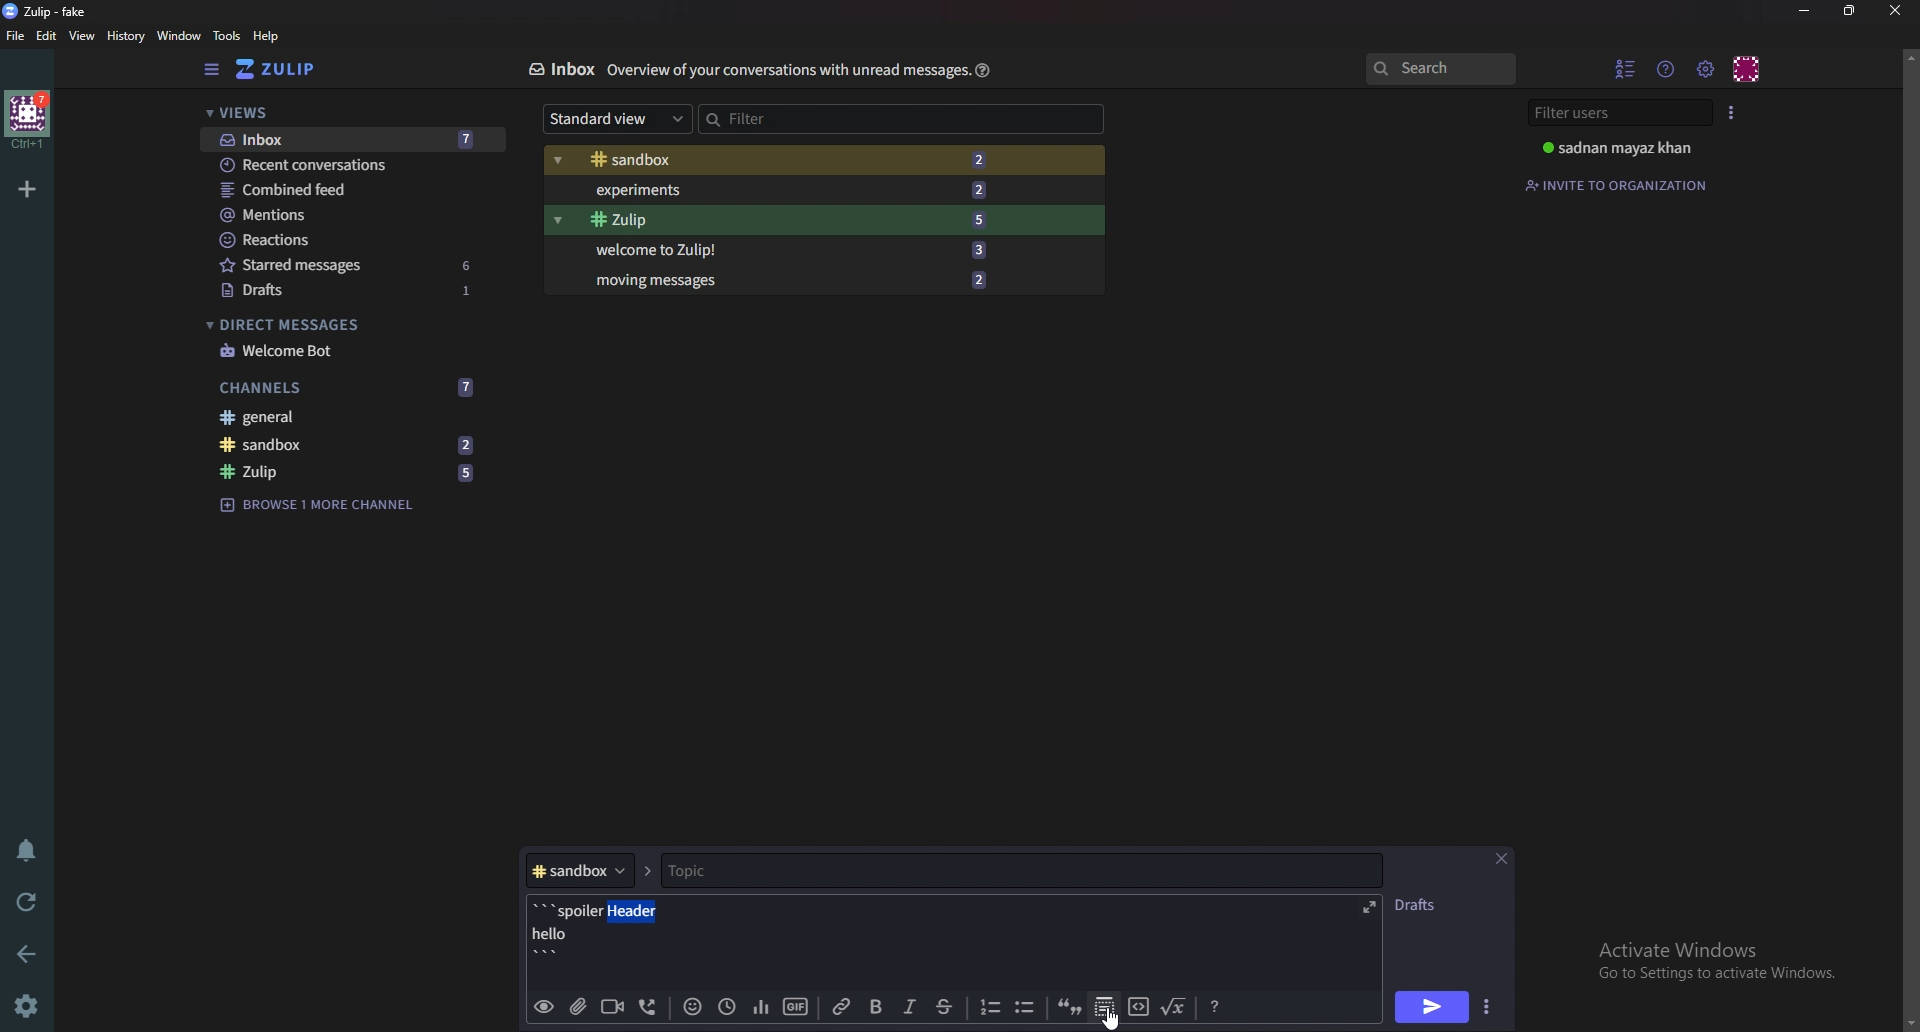  I want to click on Resize, so click(1847, 10).